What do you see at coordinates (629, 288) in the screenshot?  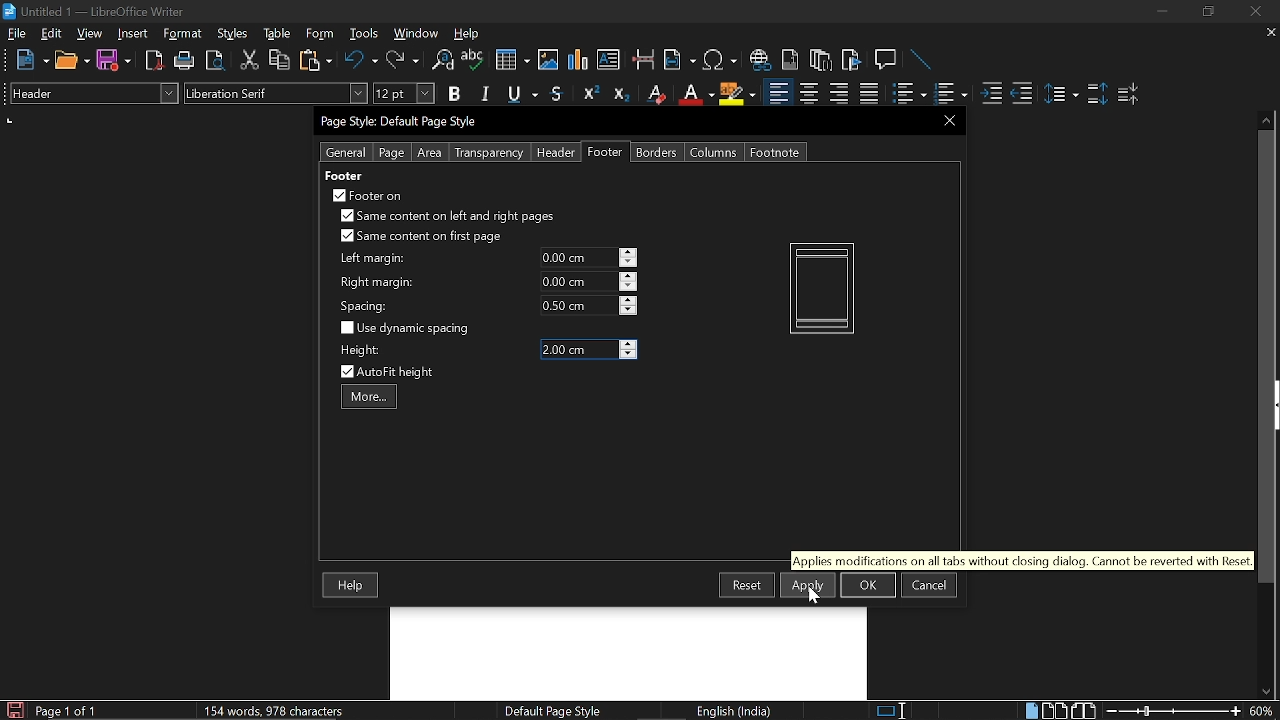 I see `decrease right margin` at bounding box center [629, 288].